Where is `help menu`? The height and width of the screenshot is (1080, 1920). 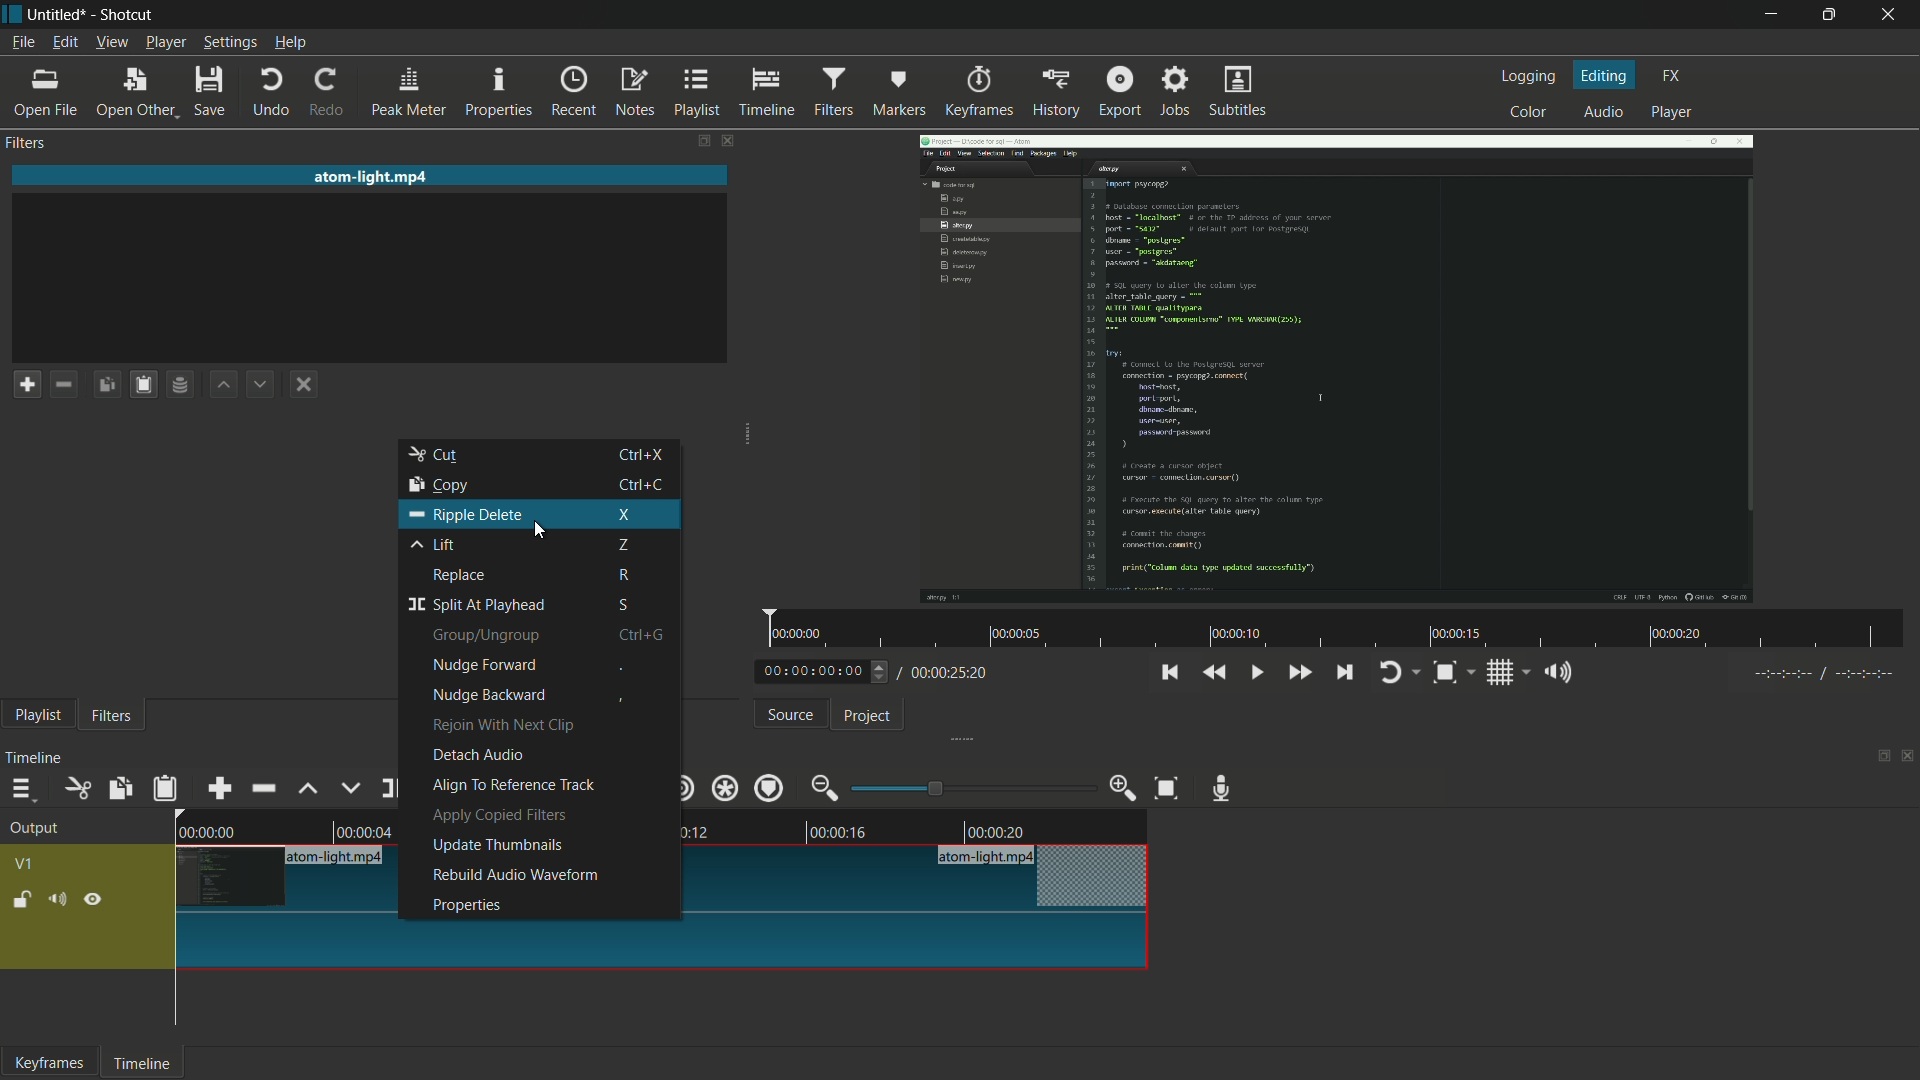
help menu is located at coordinates (290, 42).